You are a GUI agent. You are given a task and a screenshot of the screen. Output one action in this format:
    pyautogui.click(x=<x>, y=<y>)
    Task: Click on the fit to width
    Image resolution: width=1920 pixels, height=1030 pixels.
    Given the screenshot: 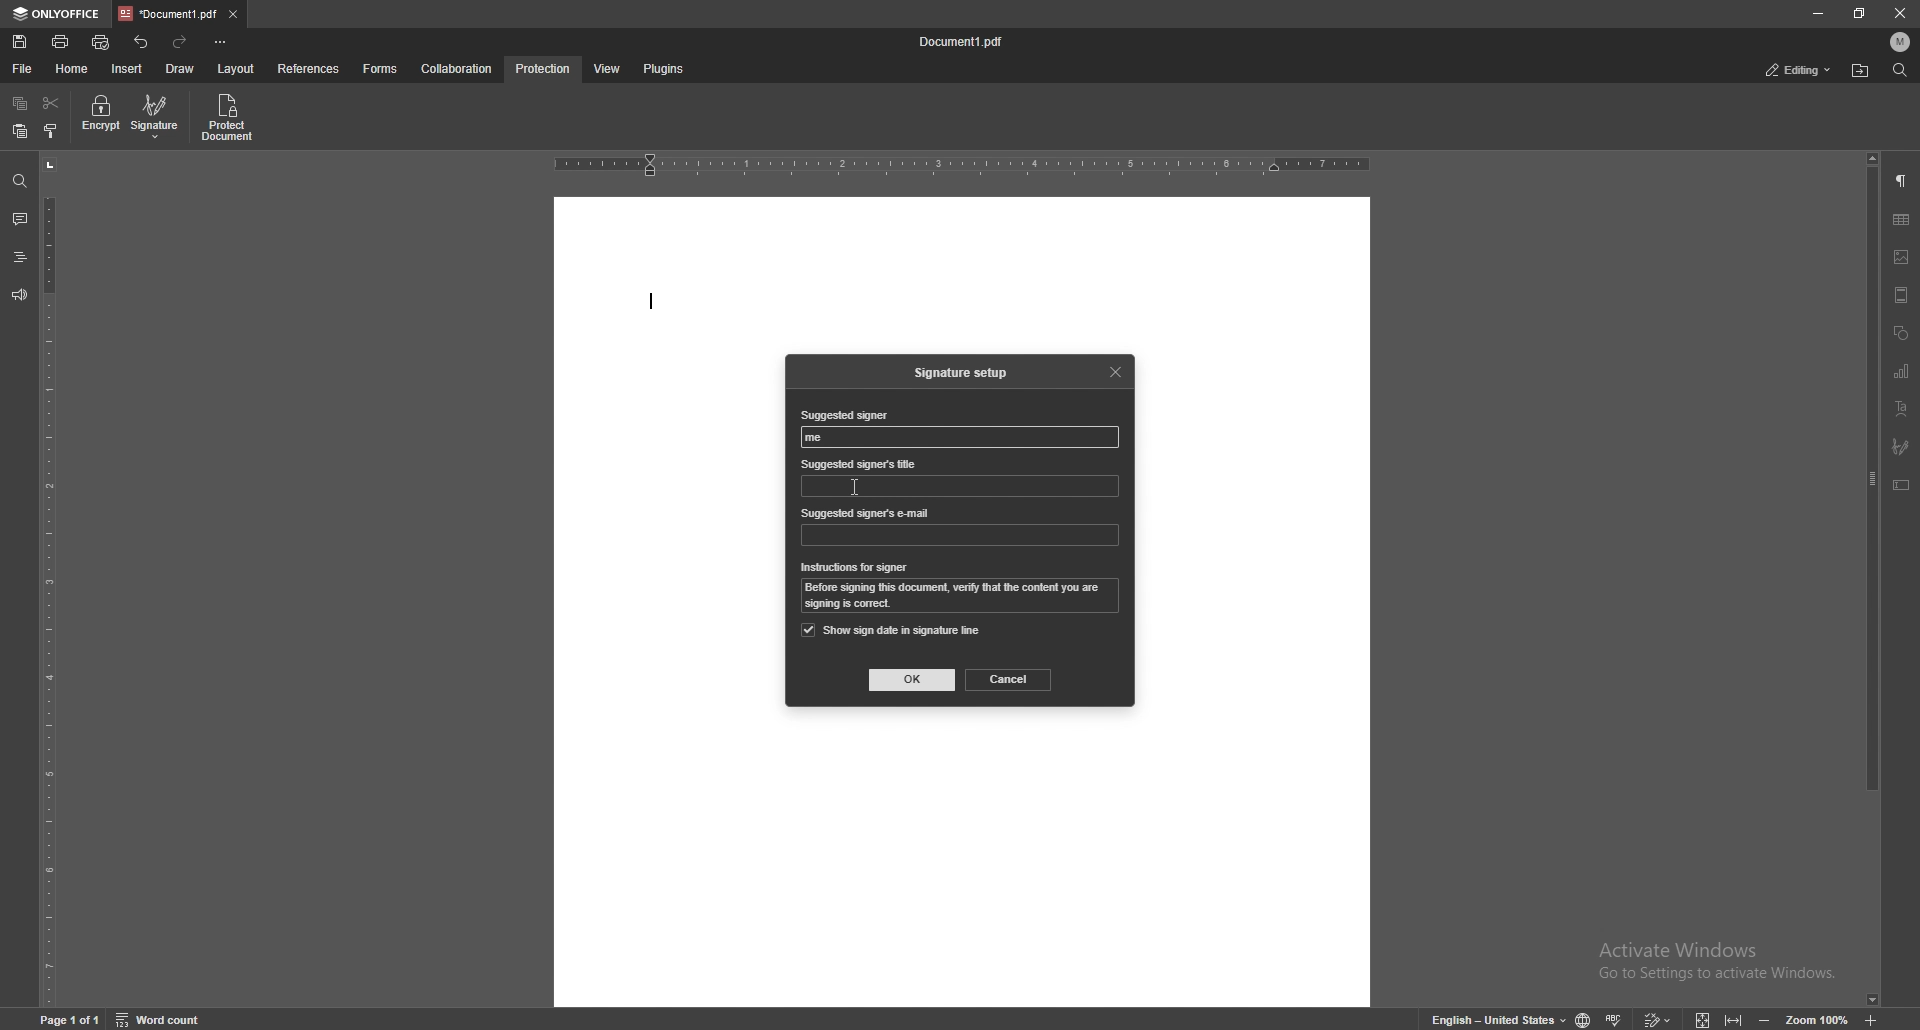 What is the action you would take?
    pyautogui.click(x=1736, y=1016)
    